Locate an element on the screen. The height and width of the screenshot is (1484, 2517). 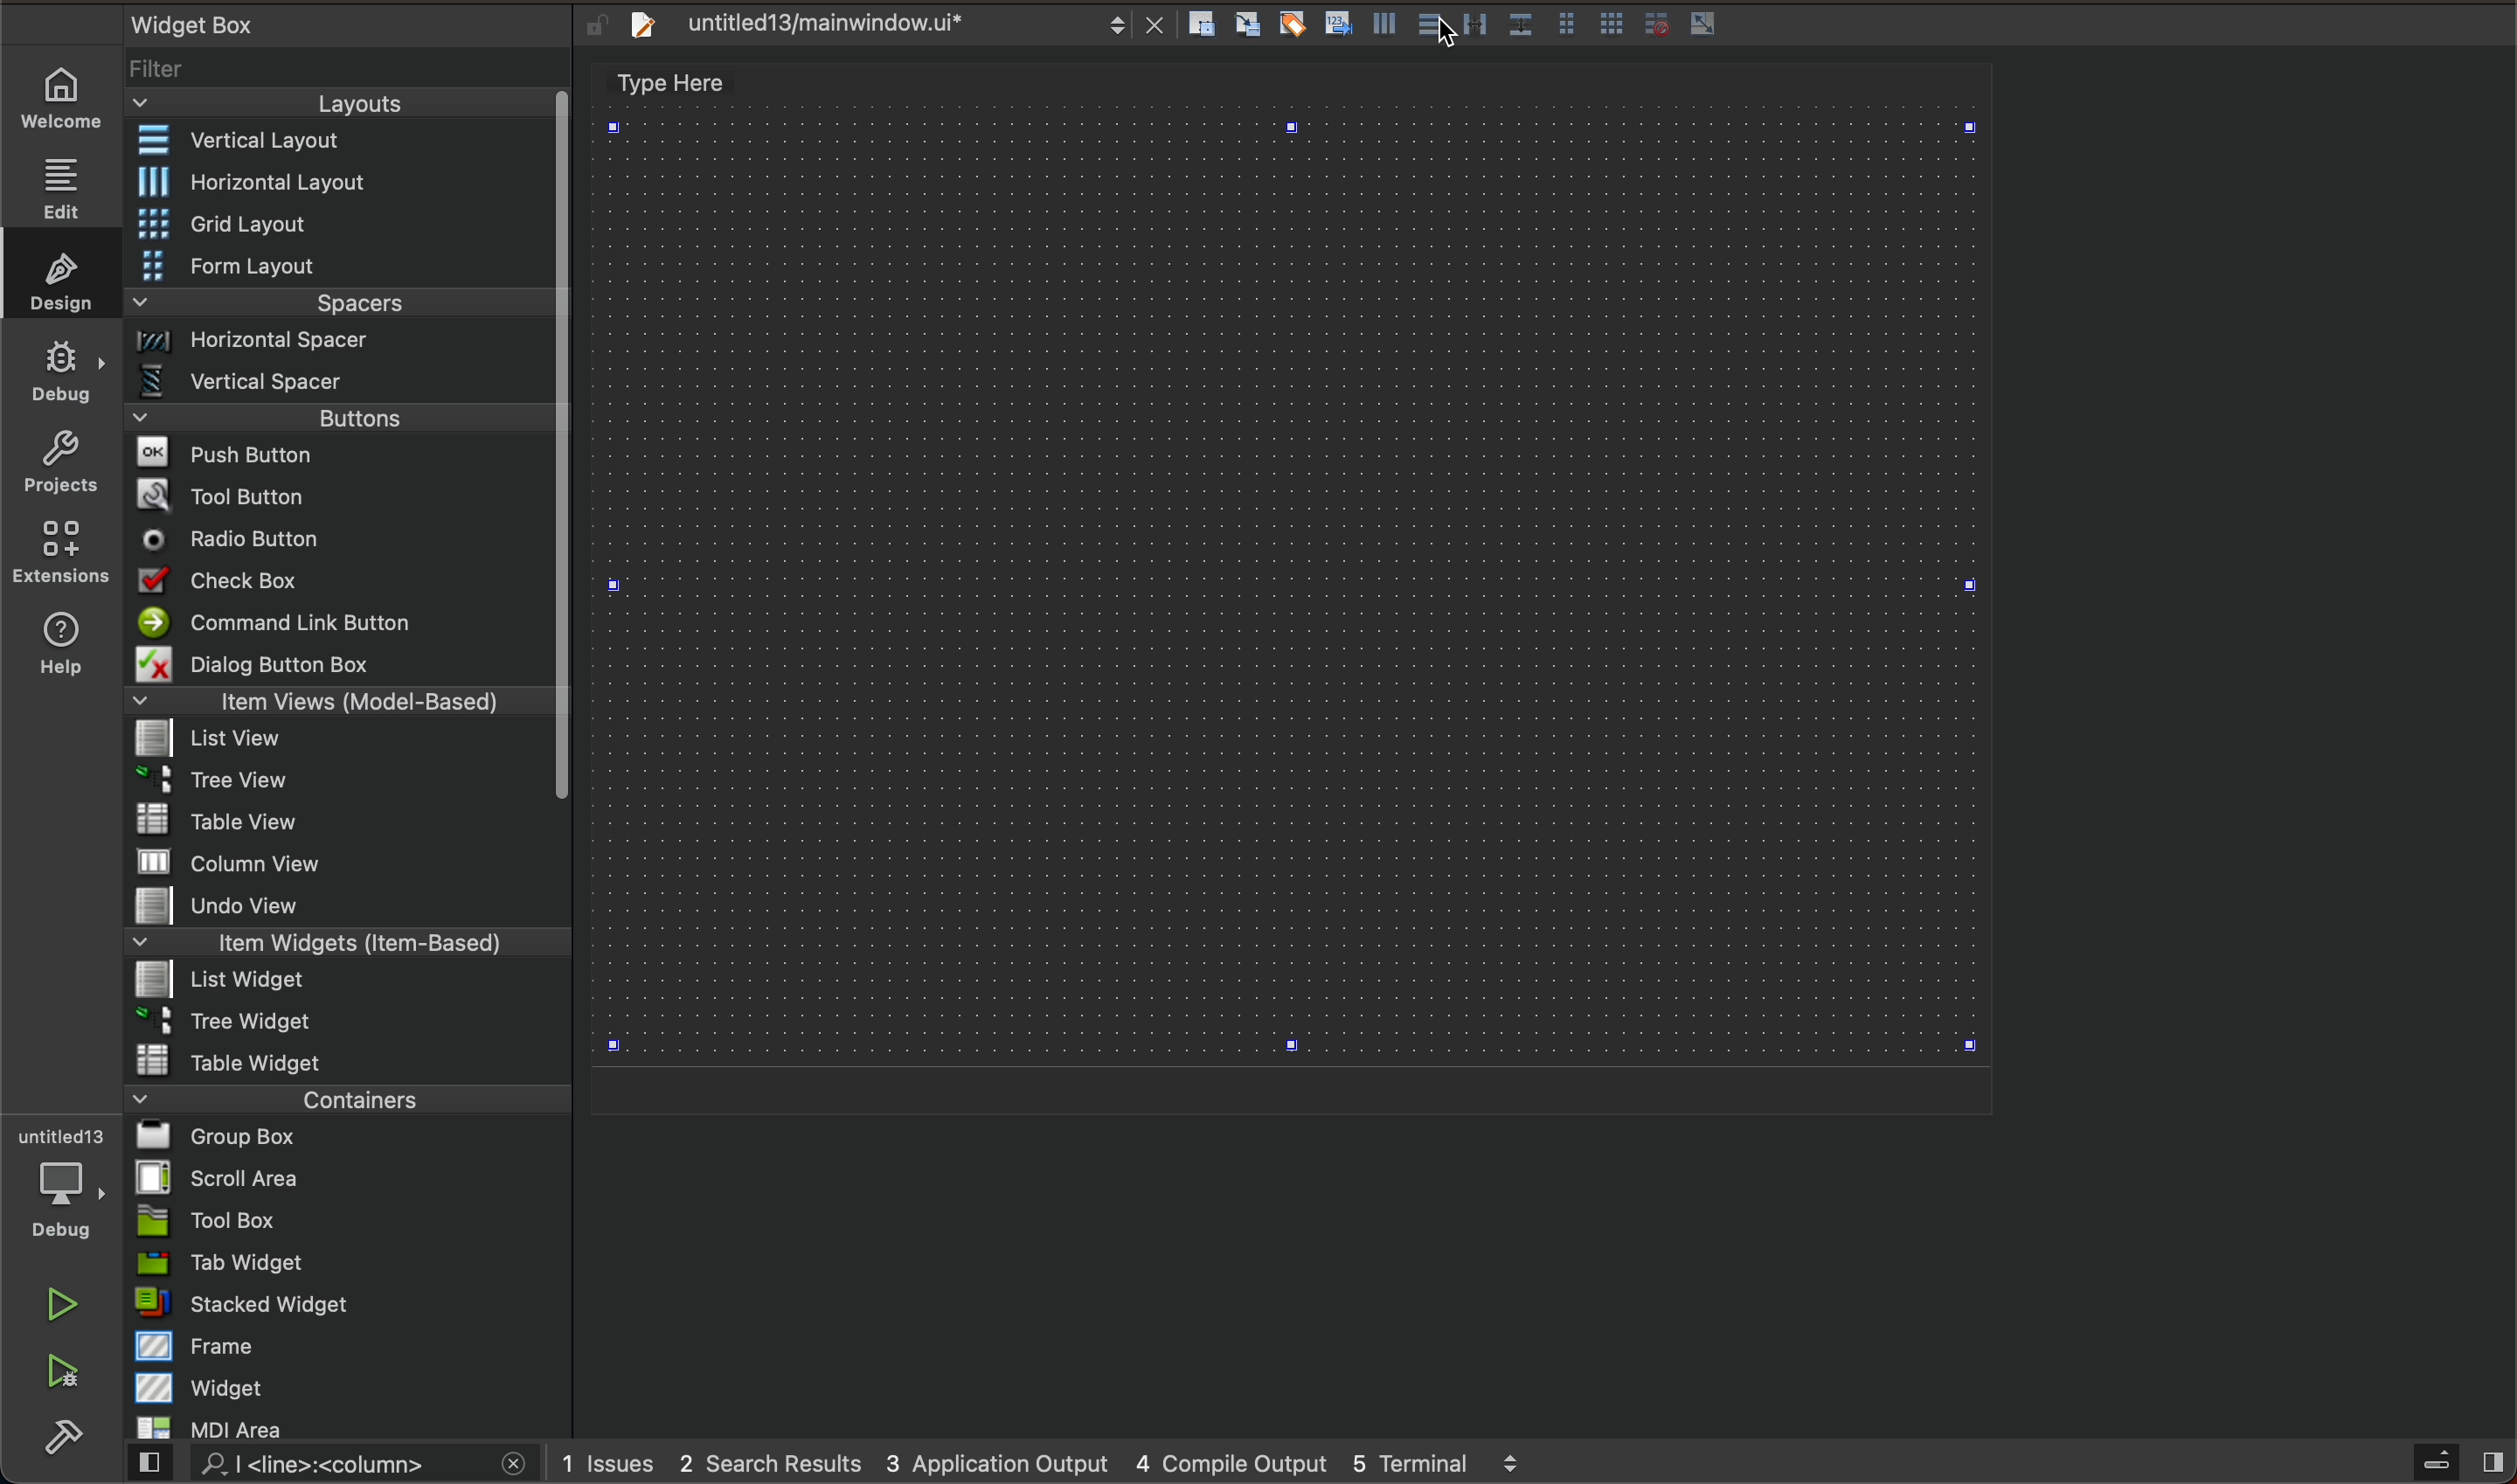
widget in center is located at coordinates (1291, 593).